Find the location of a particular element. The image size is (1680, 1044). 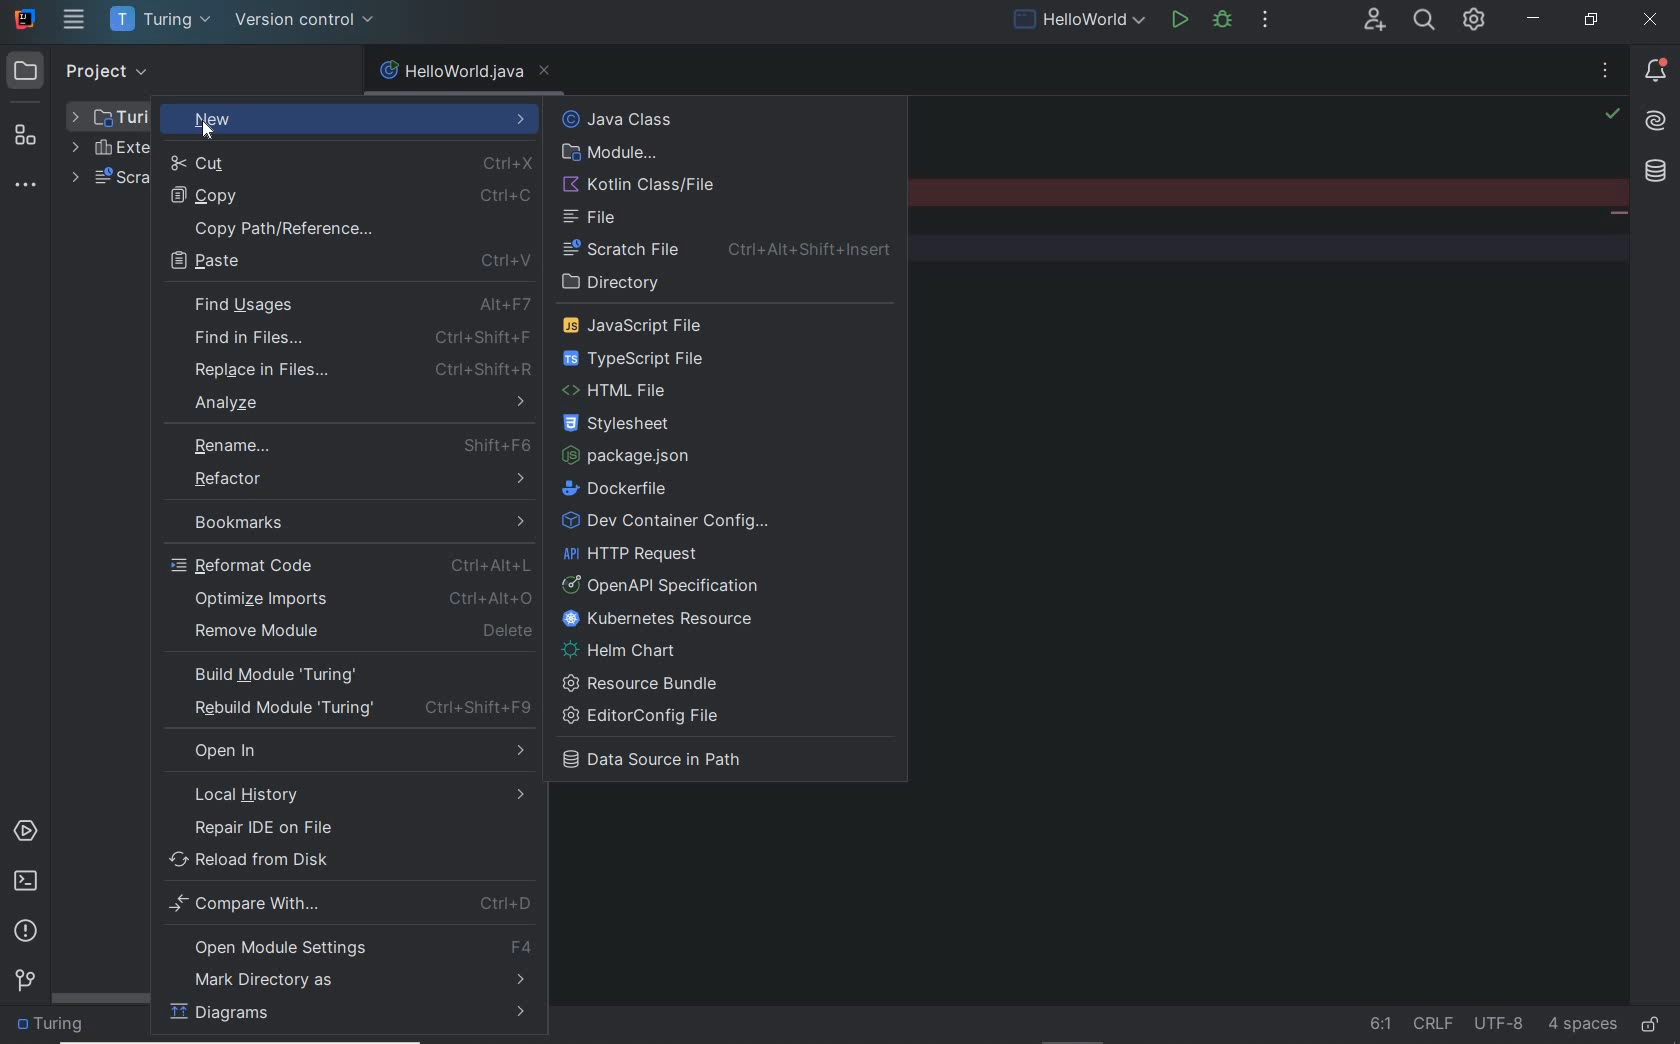

code with me is located at coordinates (1375, 20).